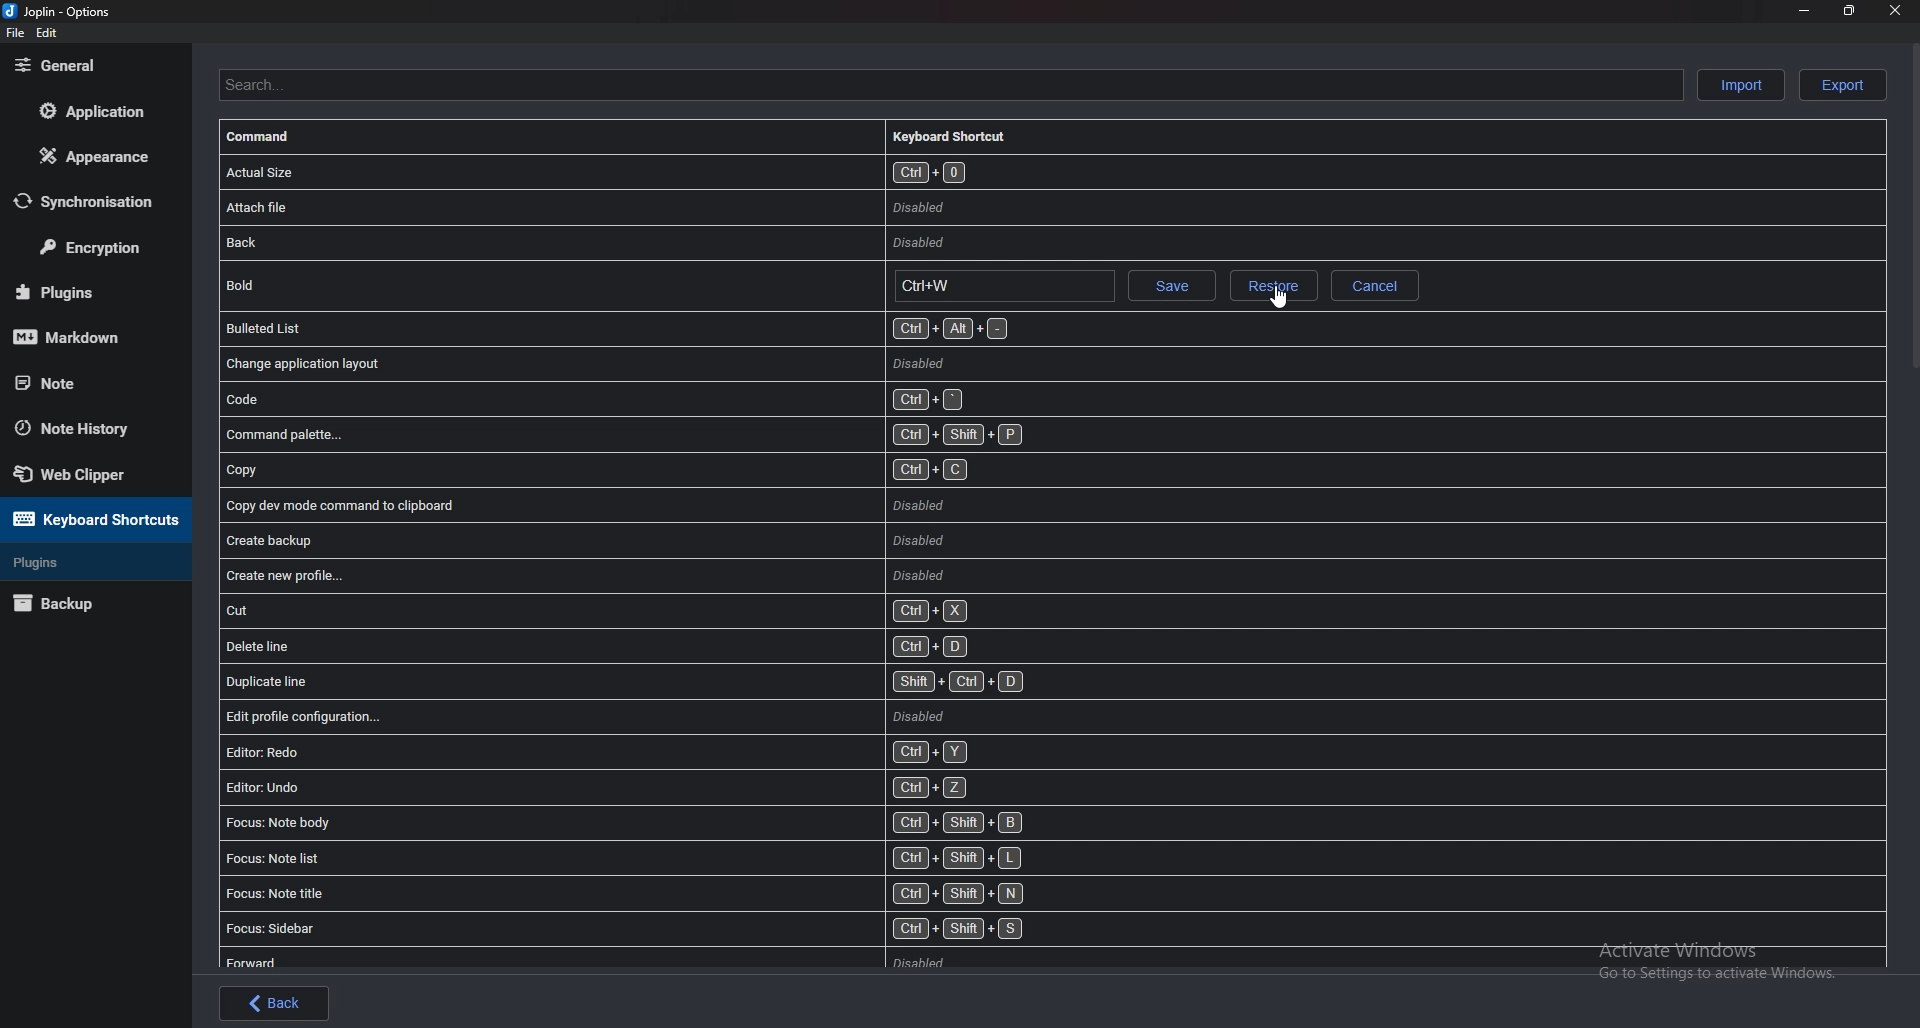  What do you see at coordinates (627, 857) in the screenshot?
I see `Focus note list` at bounding box center [627, 857].